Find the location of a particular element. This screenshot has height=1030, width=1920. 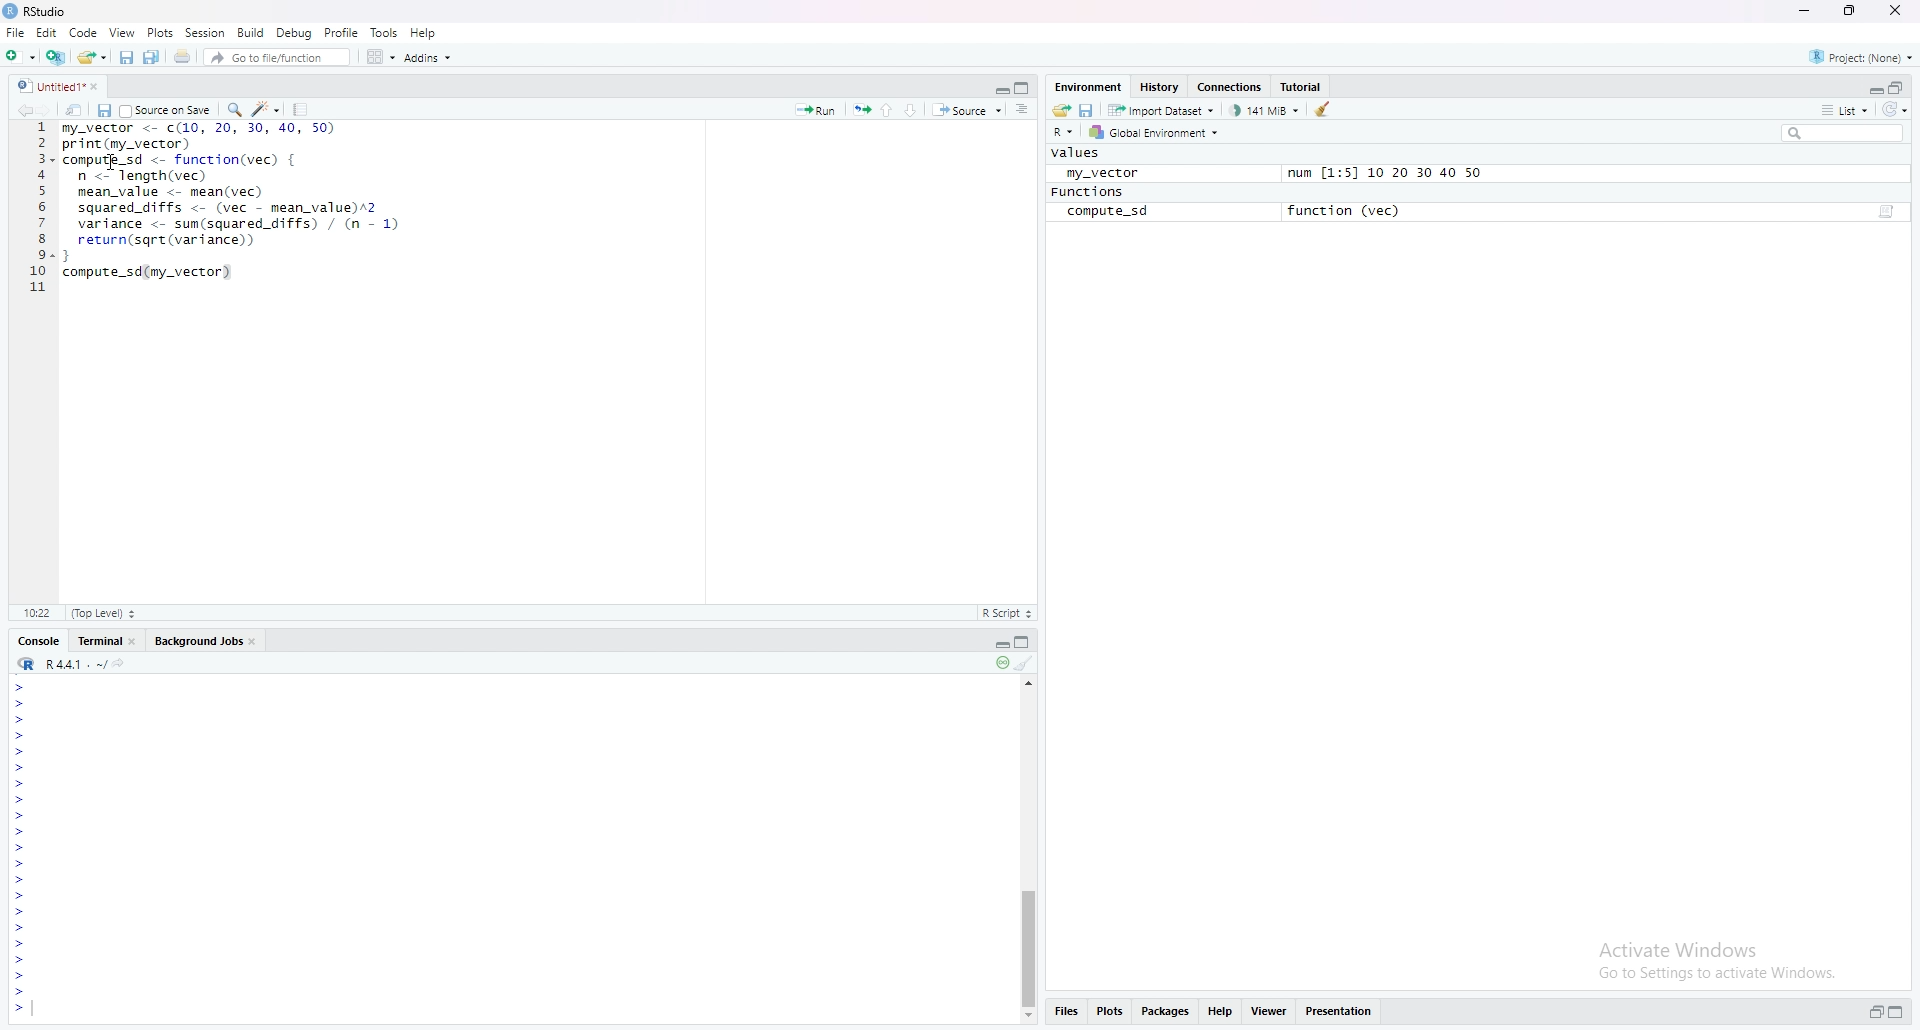

Prompt cursor is located at coordinates (20, 929).